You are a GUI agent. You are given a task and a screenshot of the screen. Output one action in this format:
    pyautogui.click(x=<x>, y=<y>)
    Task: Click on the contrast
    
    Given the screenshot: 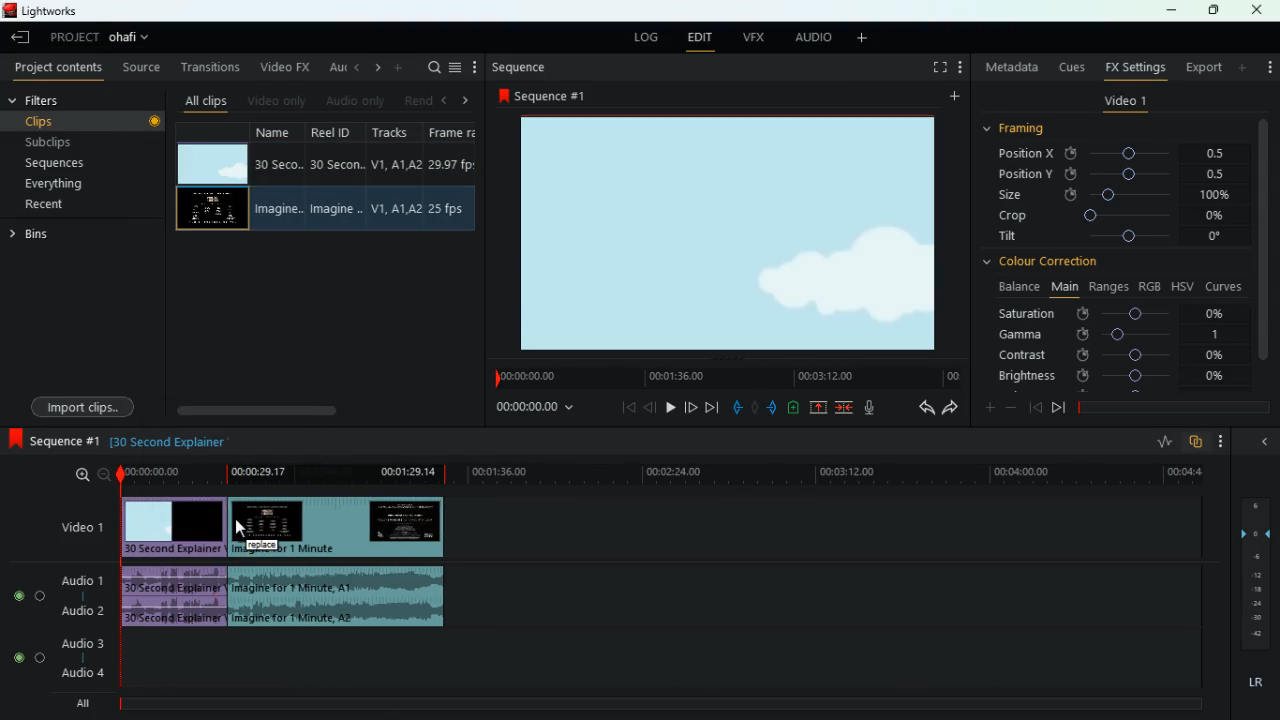 What is the action you would take?
    pyautogui.click(x=1113, y=354)
    